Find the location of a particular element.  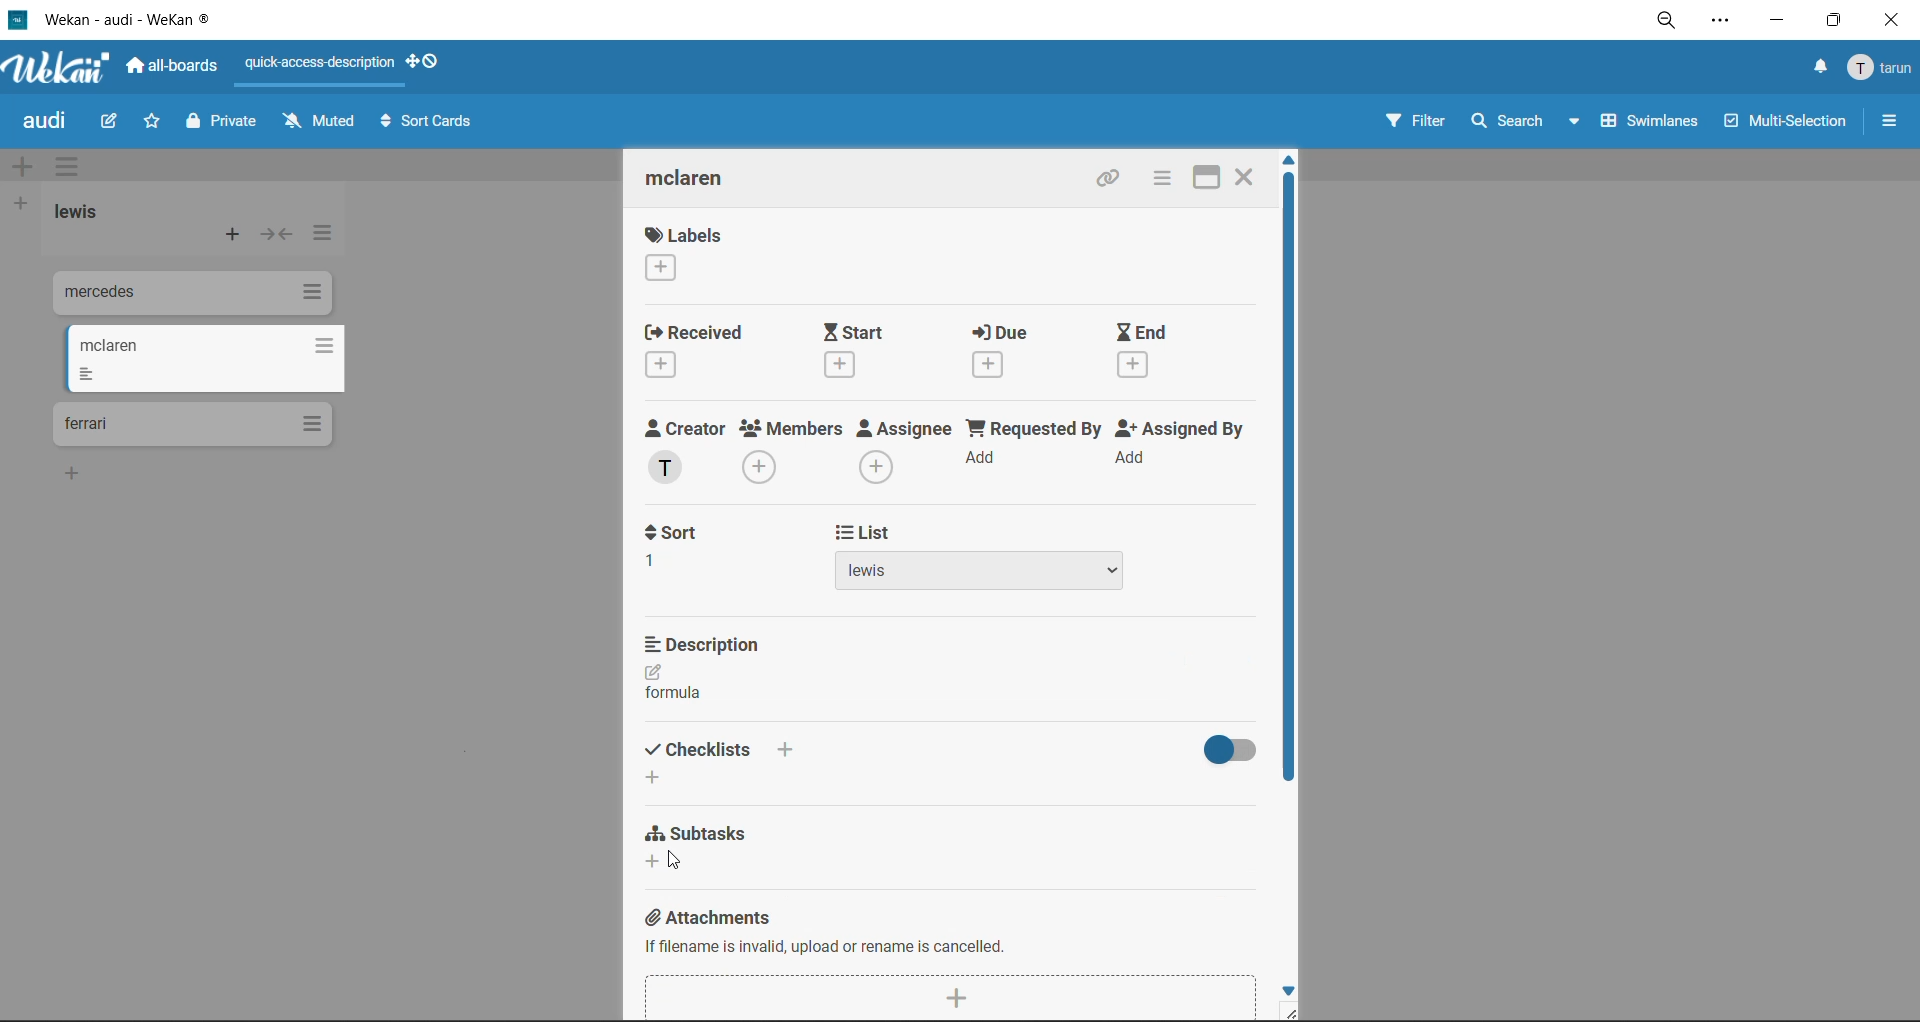

quick access description is located at coordinates (321, 64).